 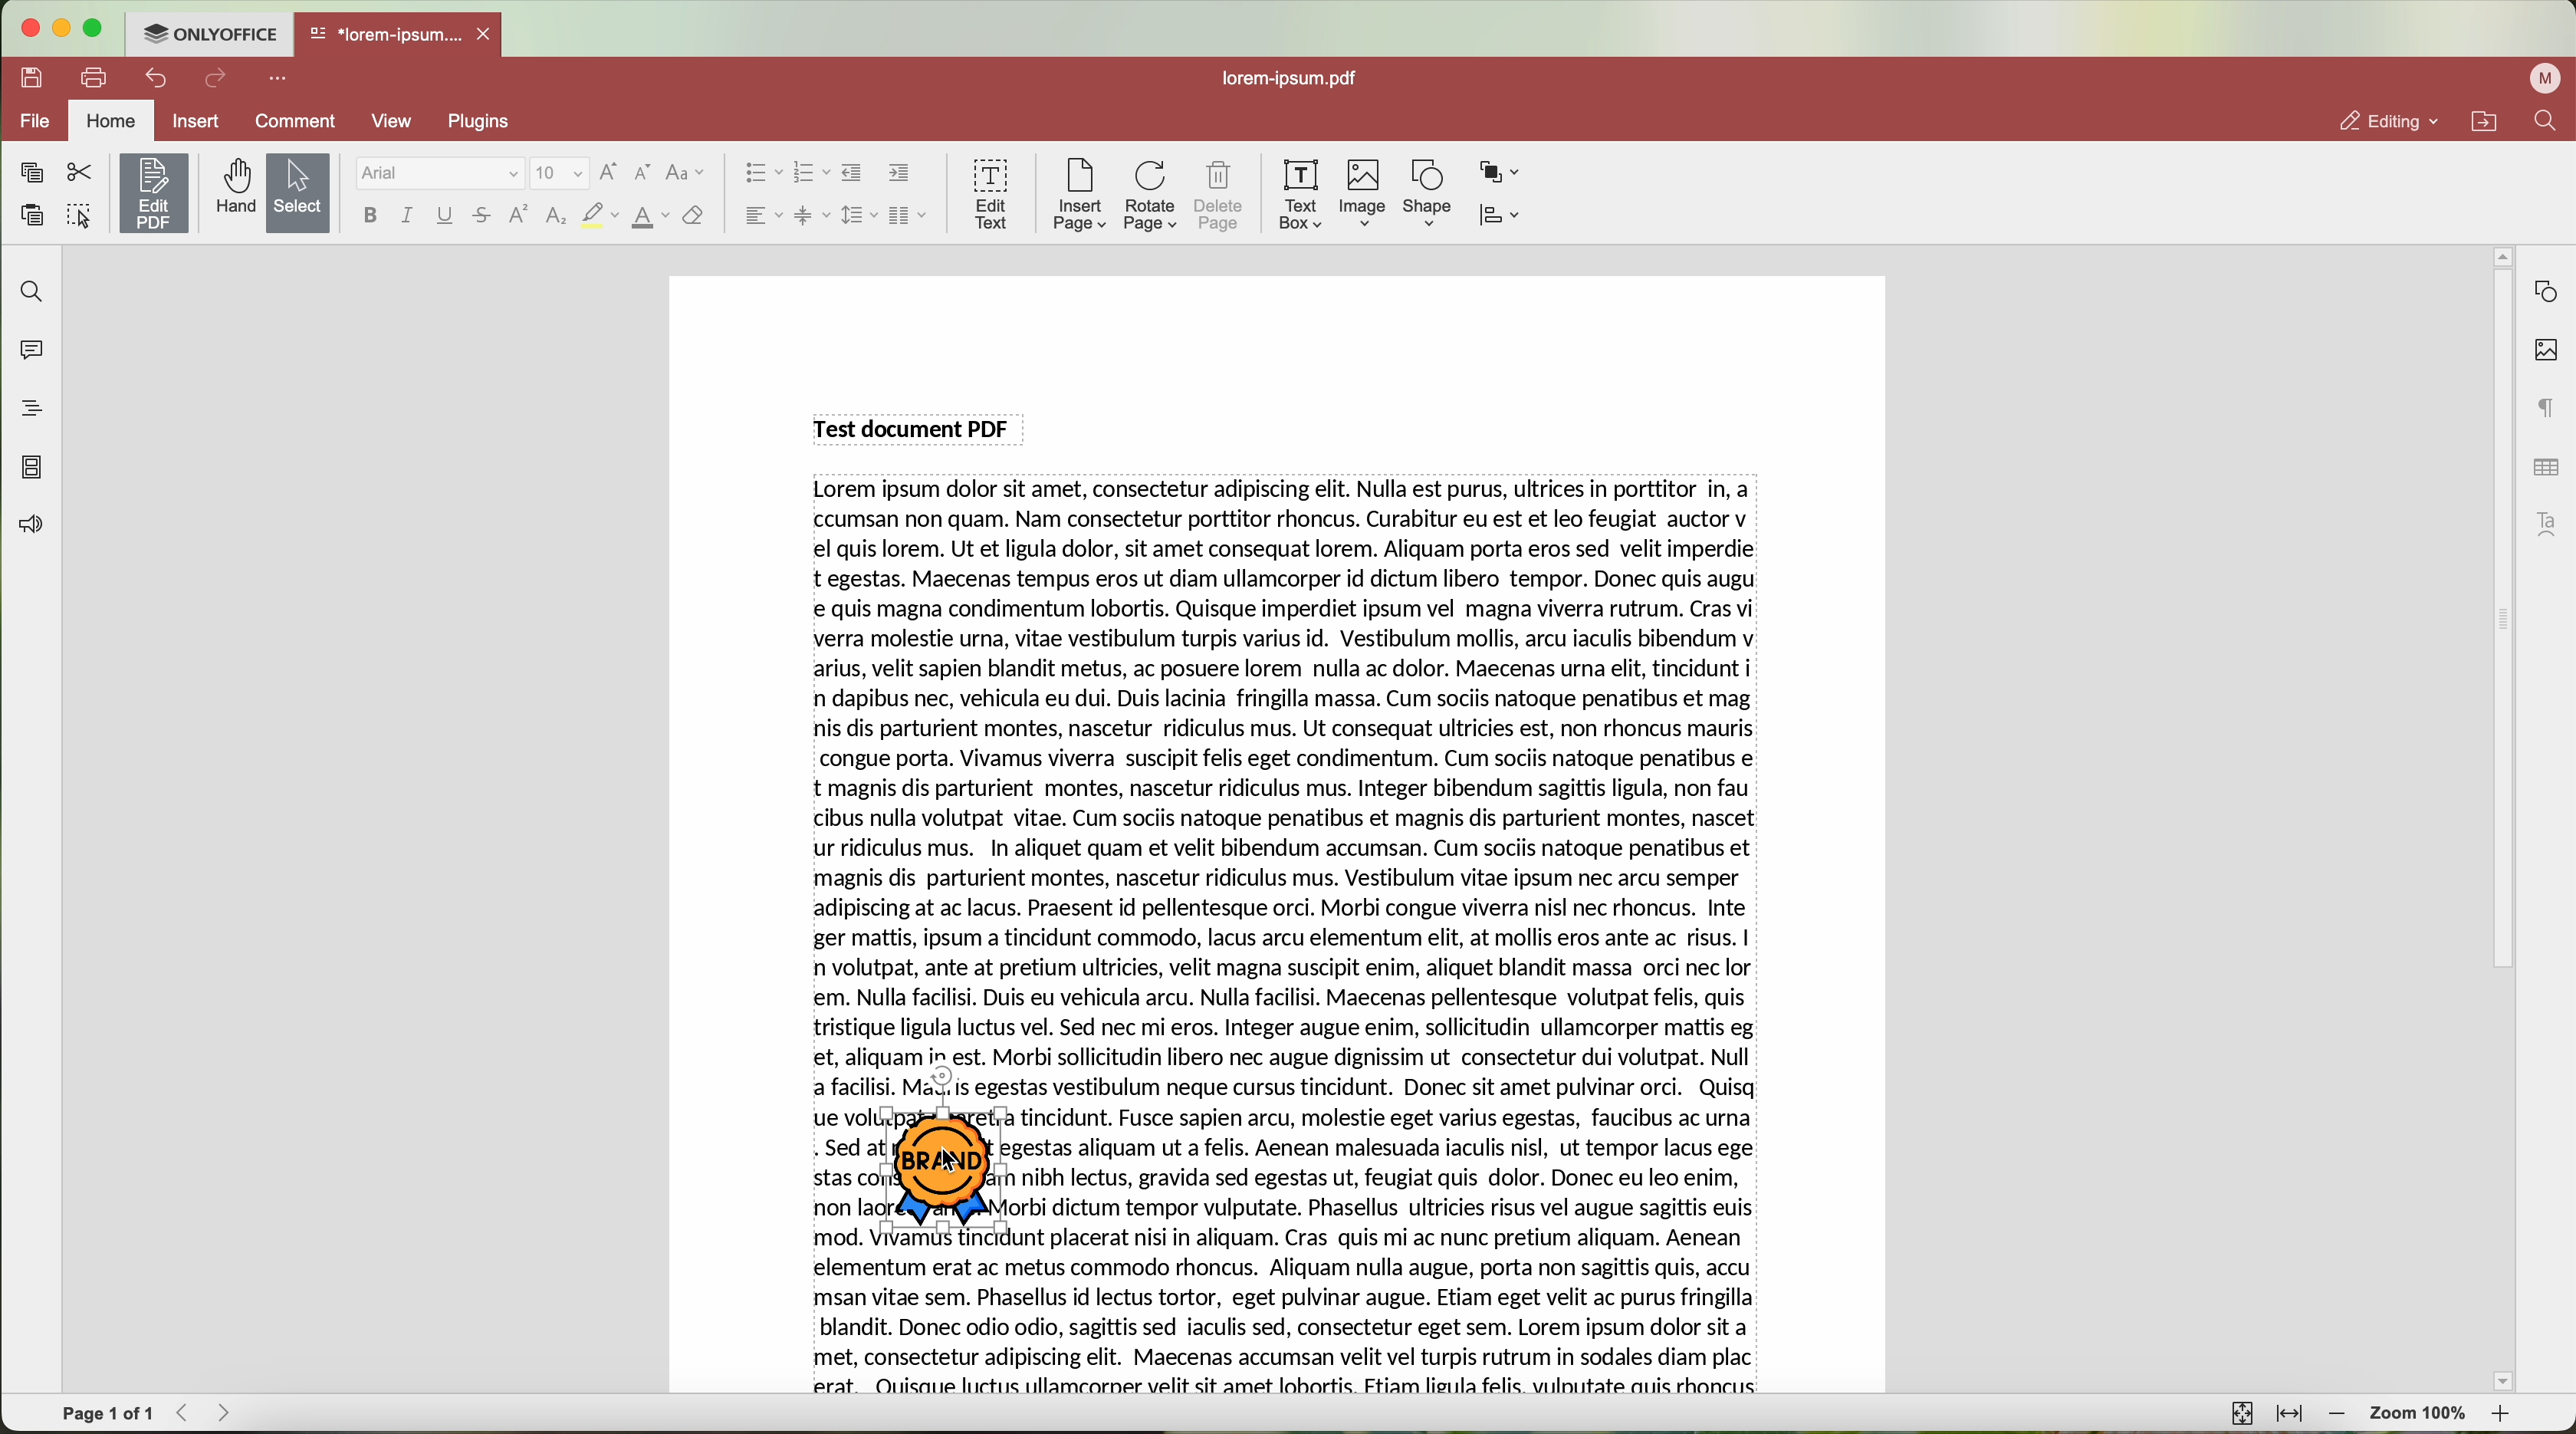 What do you see at coordinates (859, 215) in the screenshot?
I see `line spacing` at bounding box center [859, 215].